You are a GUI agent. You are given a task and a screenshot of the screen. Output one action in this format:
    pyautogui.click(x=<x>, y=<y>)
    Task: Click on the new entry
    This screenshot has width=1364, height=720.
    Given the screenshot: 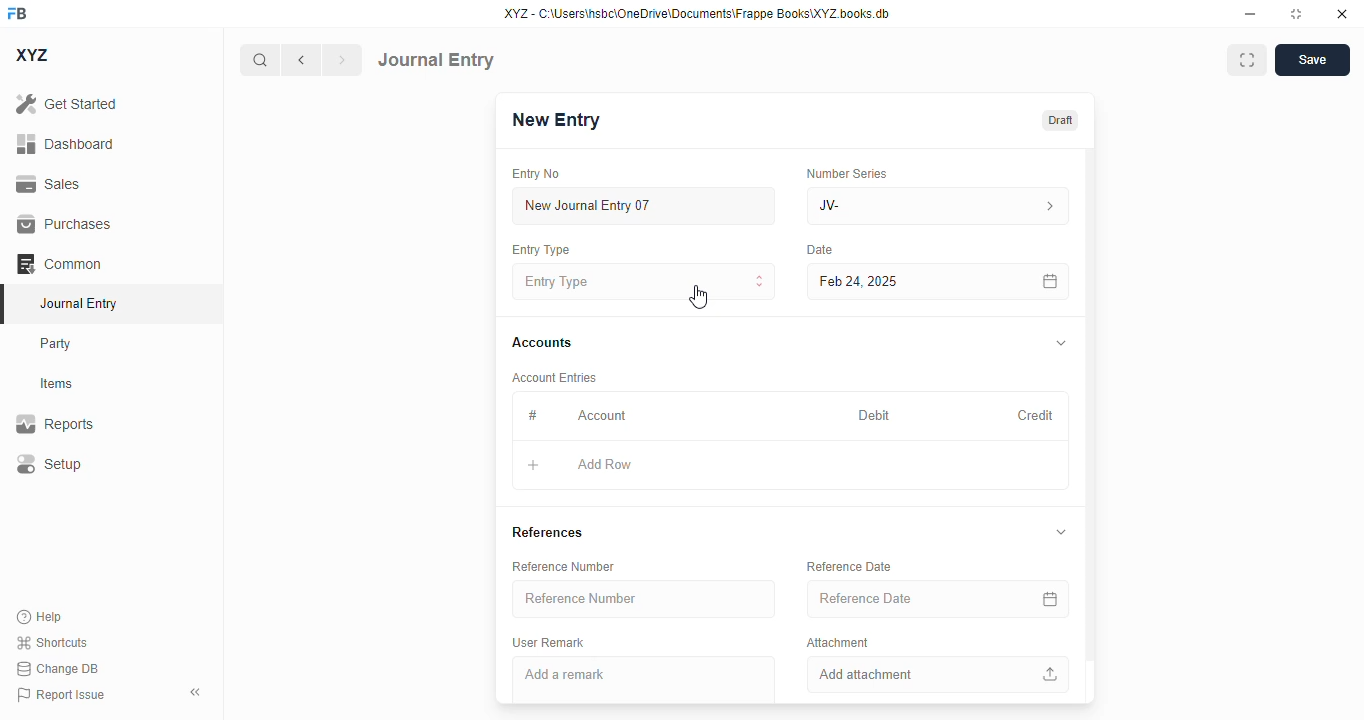 What is the action you would take?
    pyautogui.click(x=557, y=119)
    